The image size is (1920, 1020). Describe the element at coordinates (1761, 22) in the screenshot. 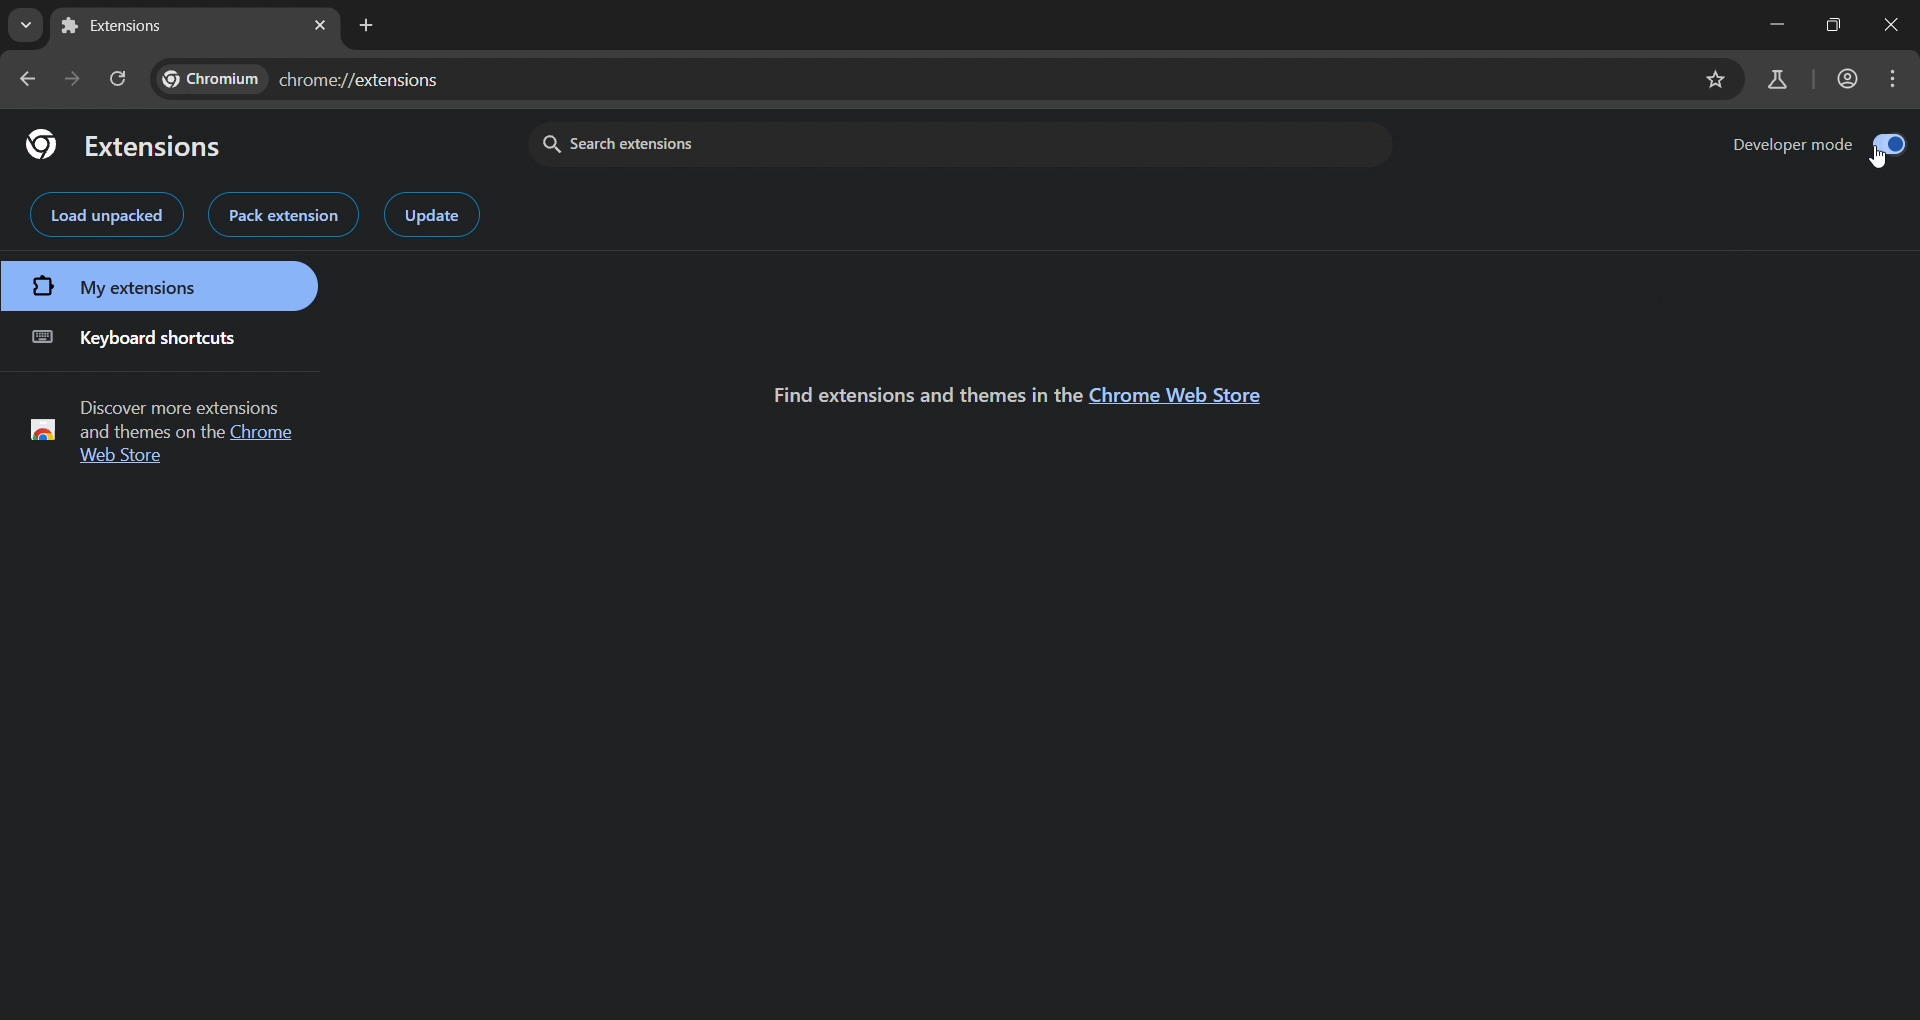

I see `minimize` at that location.